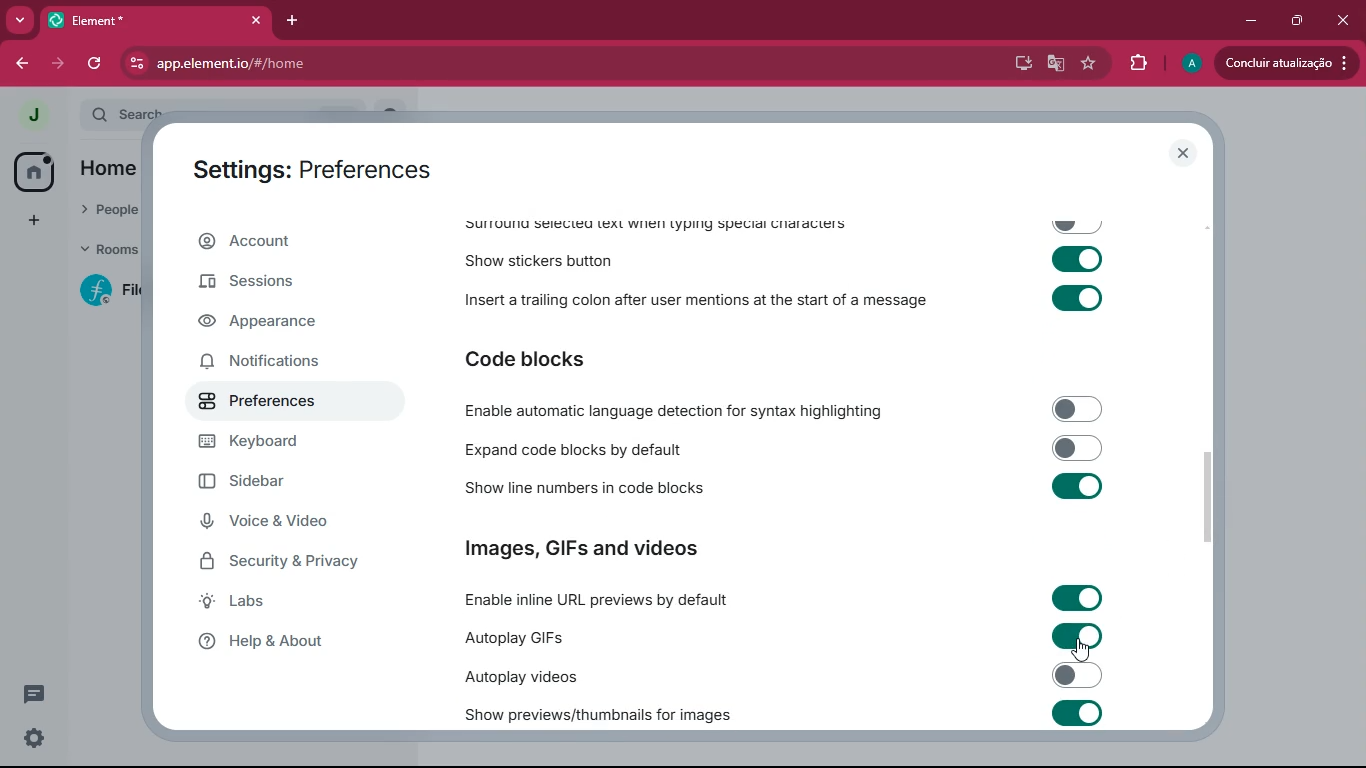 The image size is (1366, 768). I want to click on labs, so click(283, 605).